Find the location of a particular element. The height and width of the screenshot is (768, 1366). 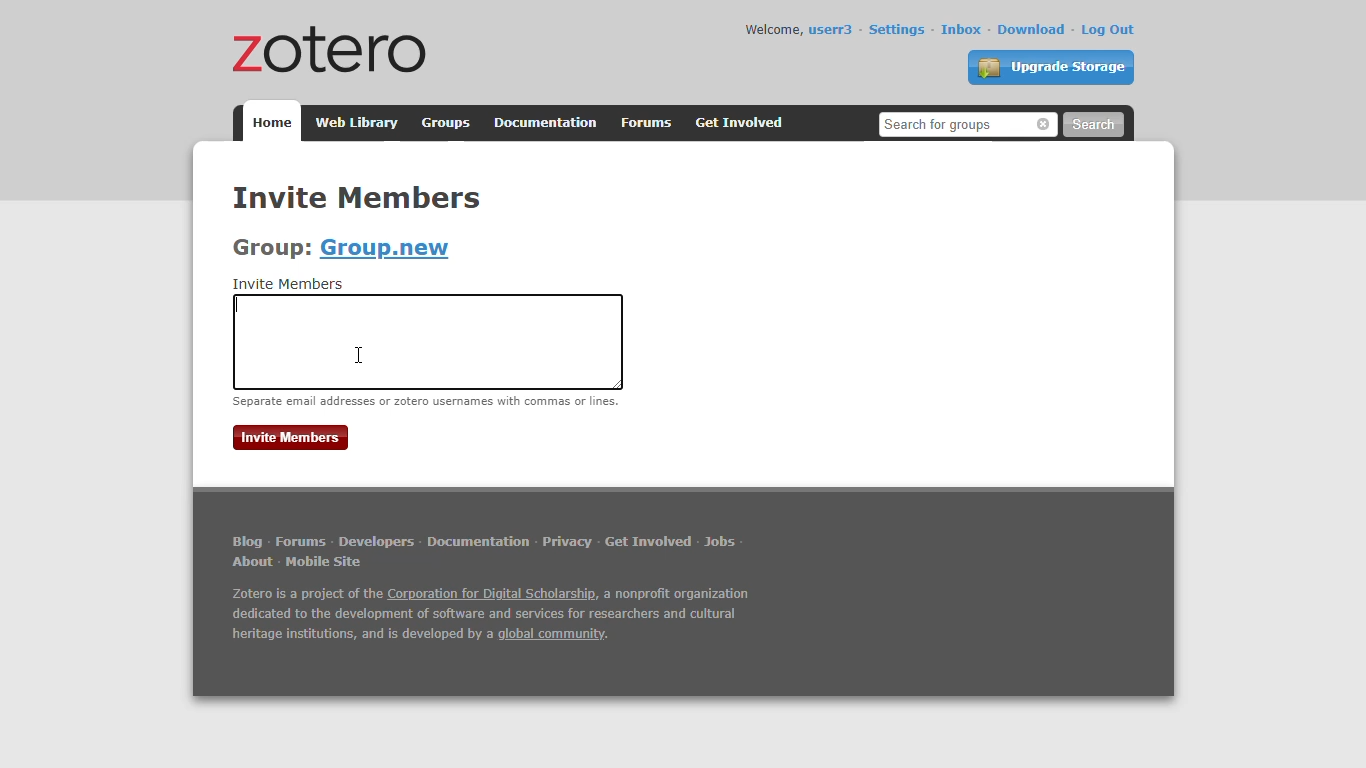

groups is located at coordinates (447, 123).